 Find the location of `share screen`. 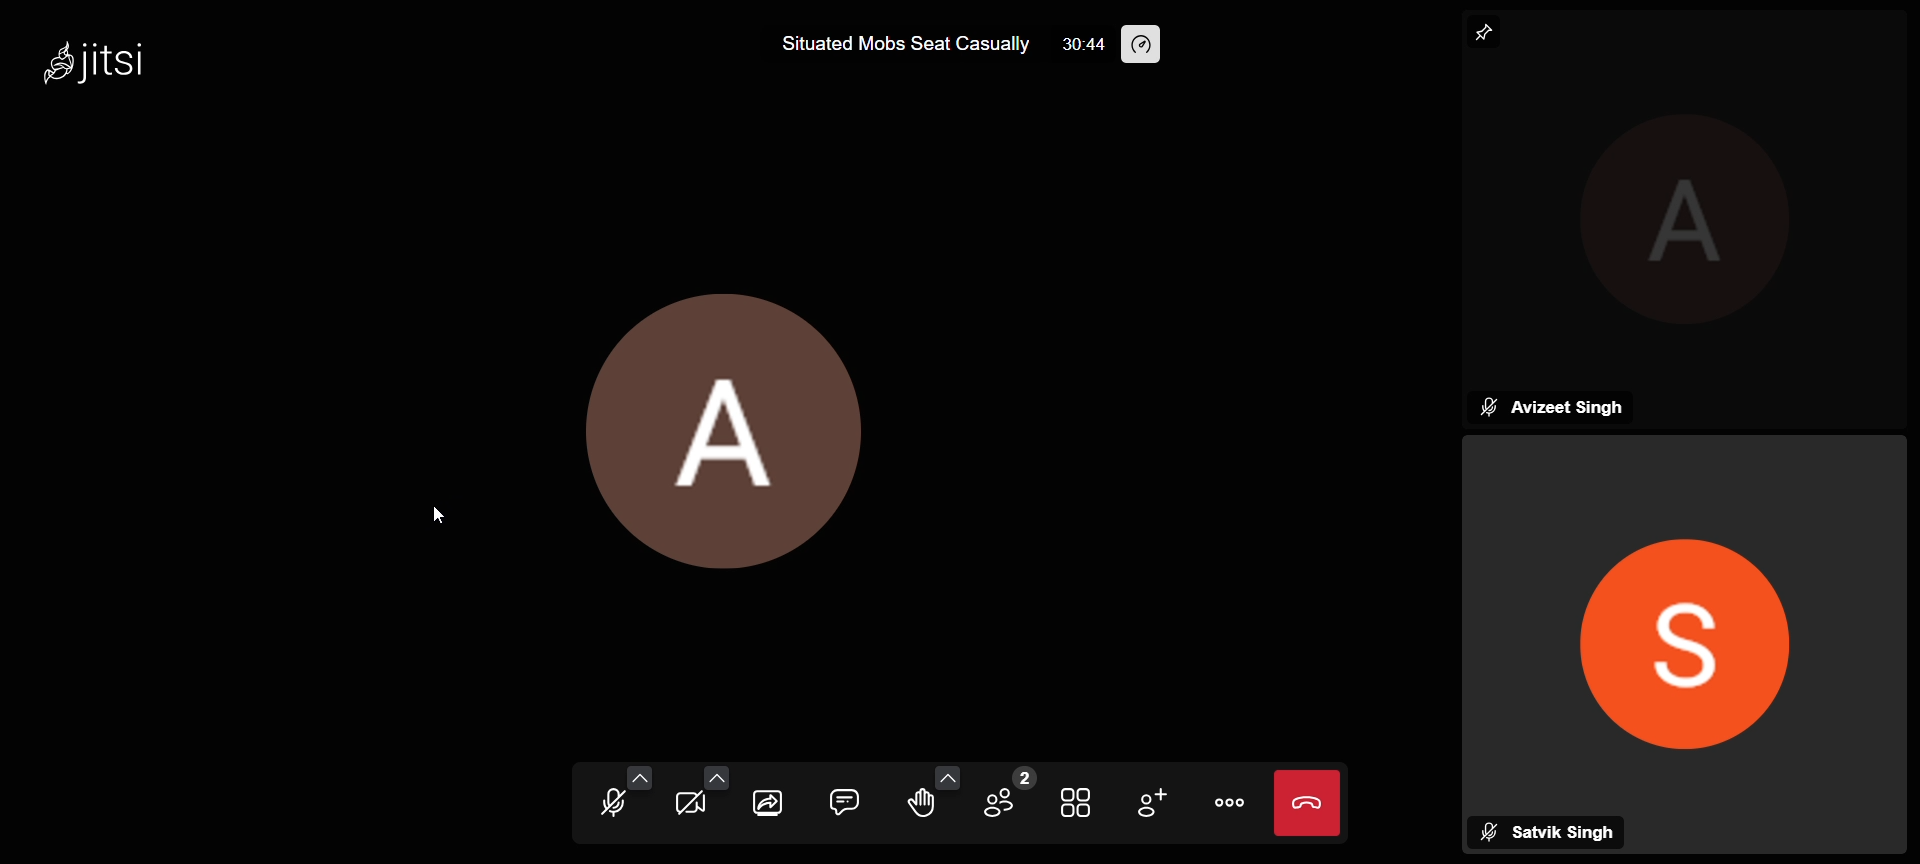

share screen is located at coordinates (768, 806).